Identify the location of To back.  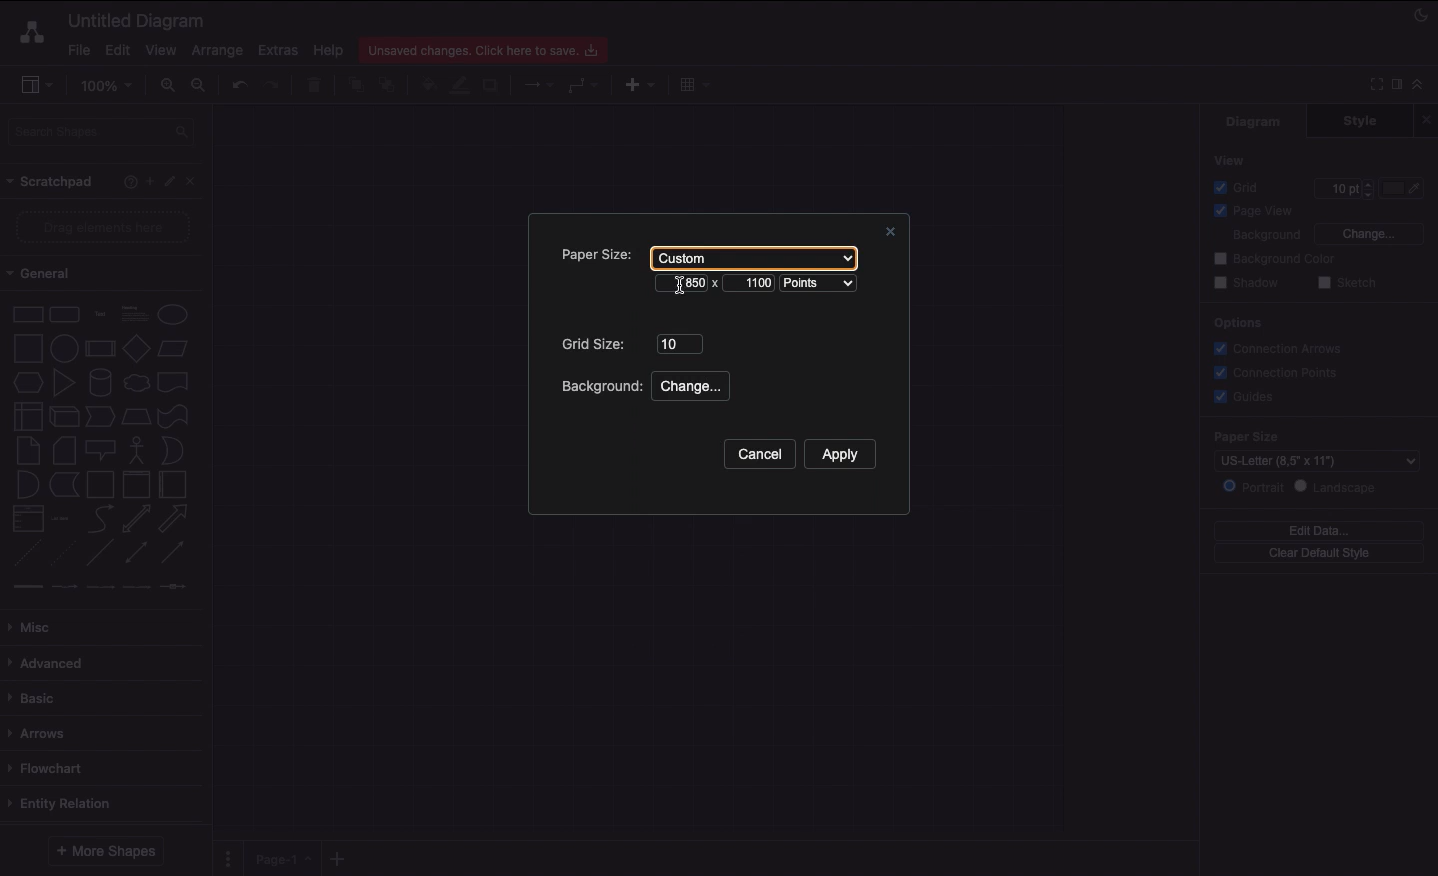
(390, 84).